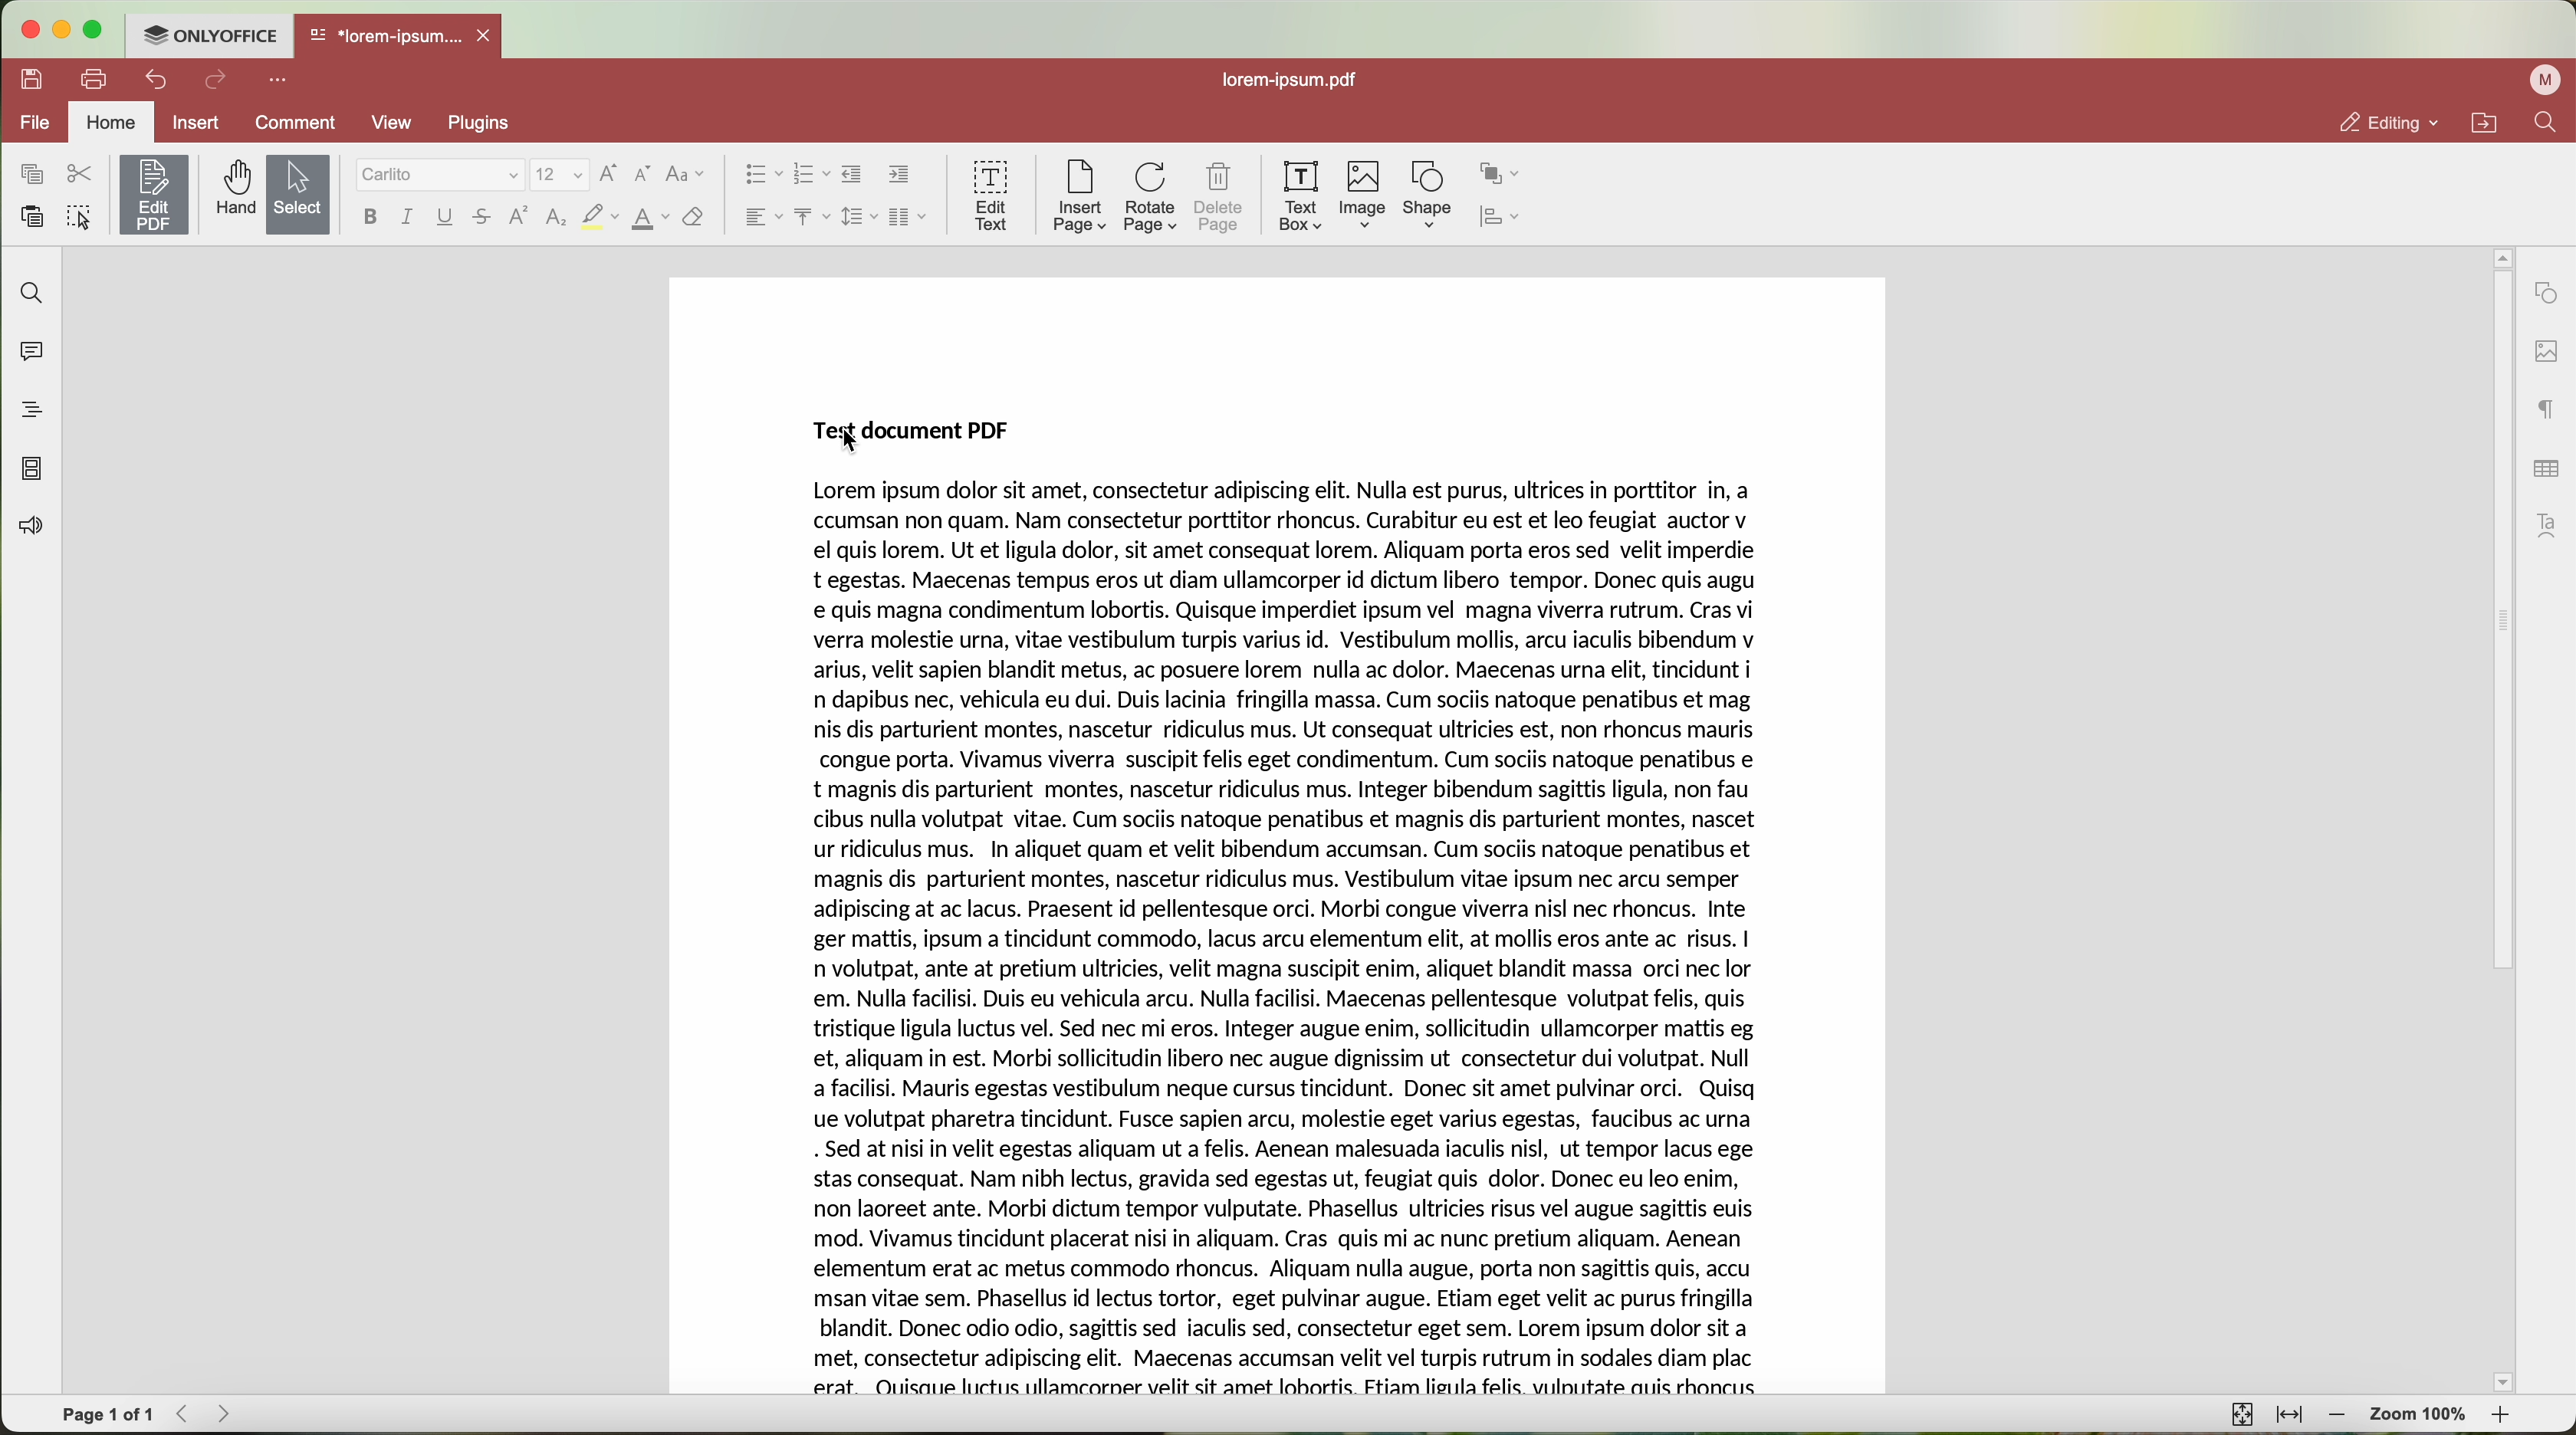 Image resolution: width=2576 pixels, height=1435 pixels. What do you see at coordinates (556, 219) in the screenshot?
I see `subscript` at bounding box center [556, 219].